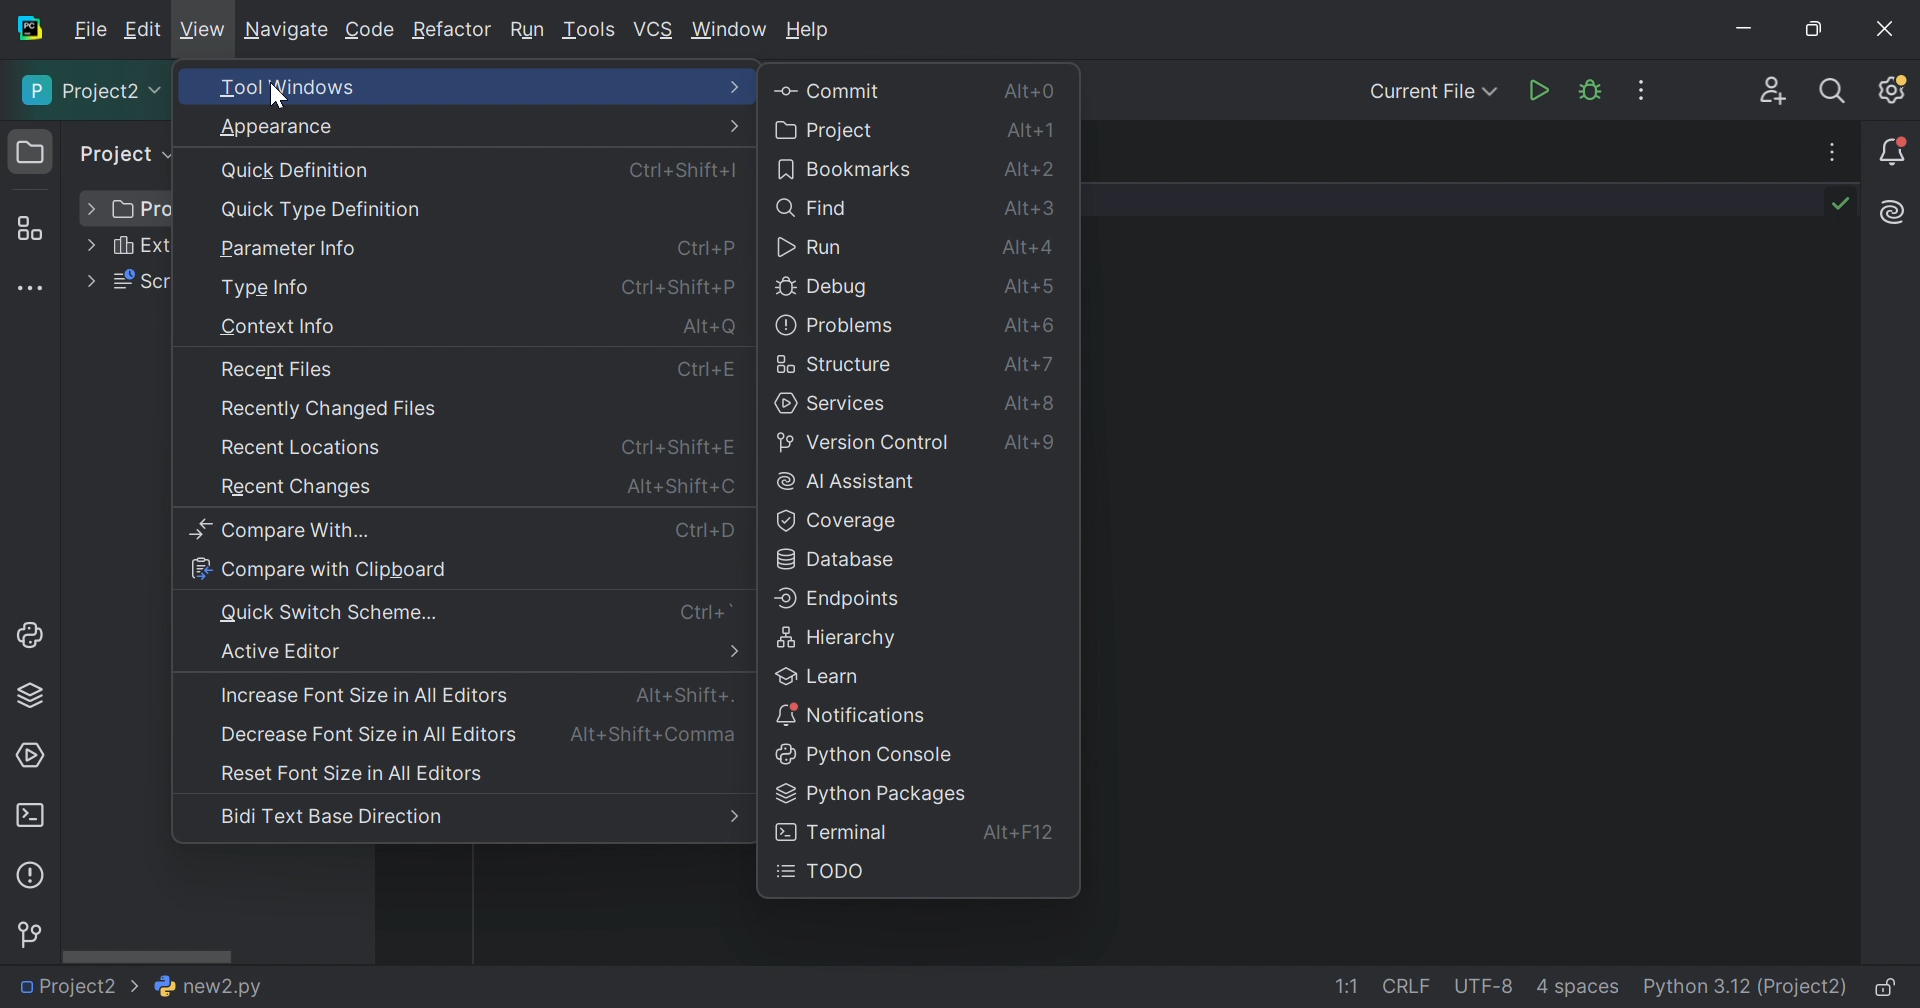  Describe the element at coordinates (1894, 151) in the screenshot. I see `Notifications` at that location.